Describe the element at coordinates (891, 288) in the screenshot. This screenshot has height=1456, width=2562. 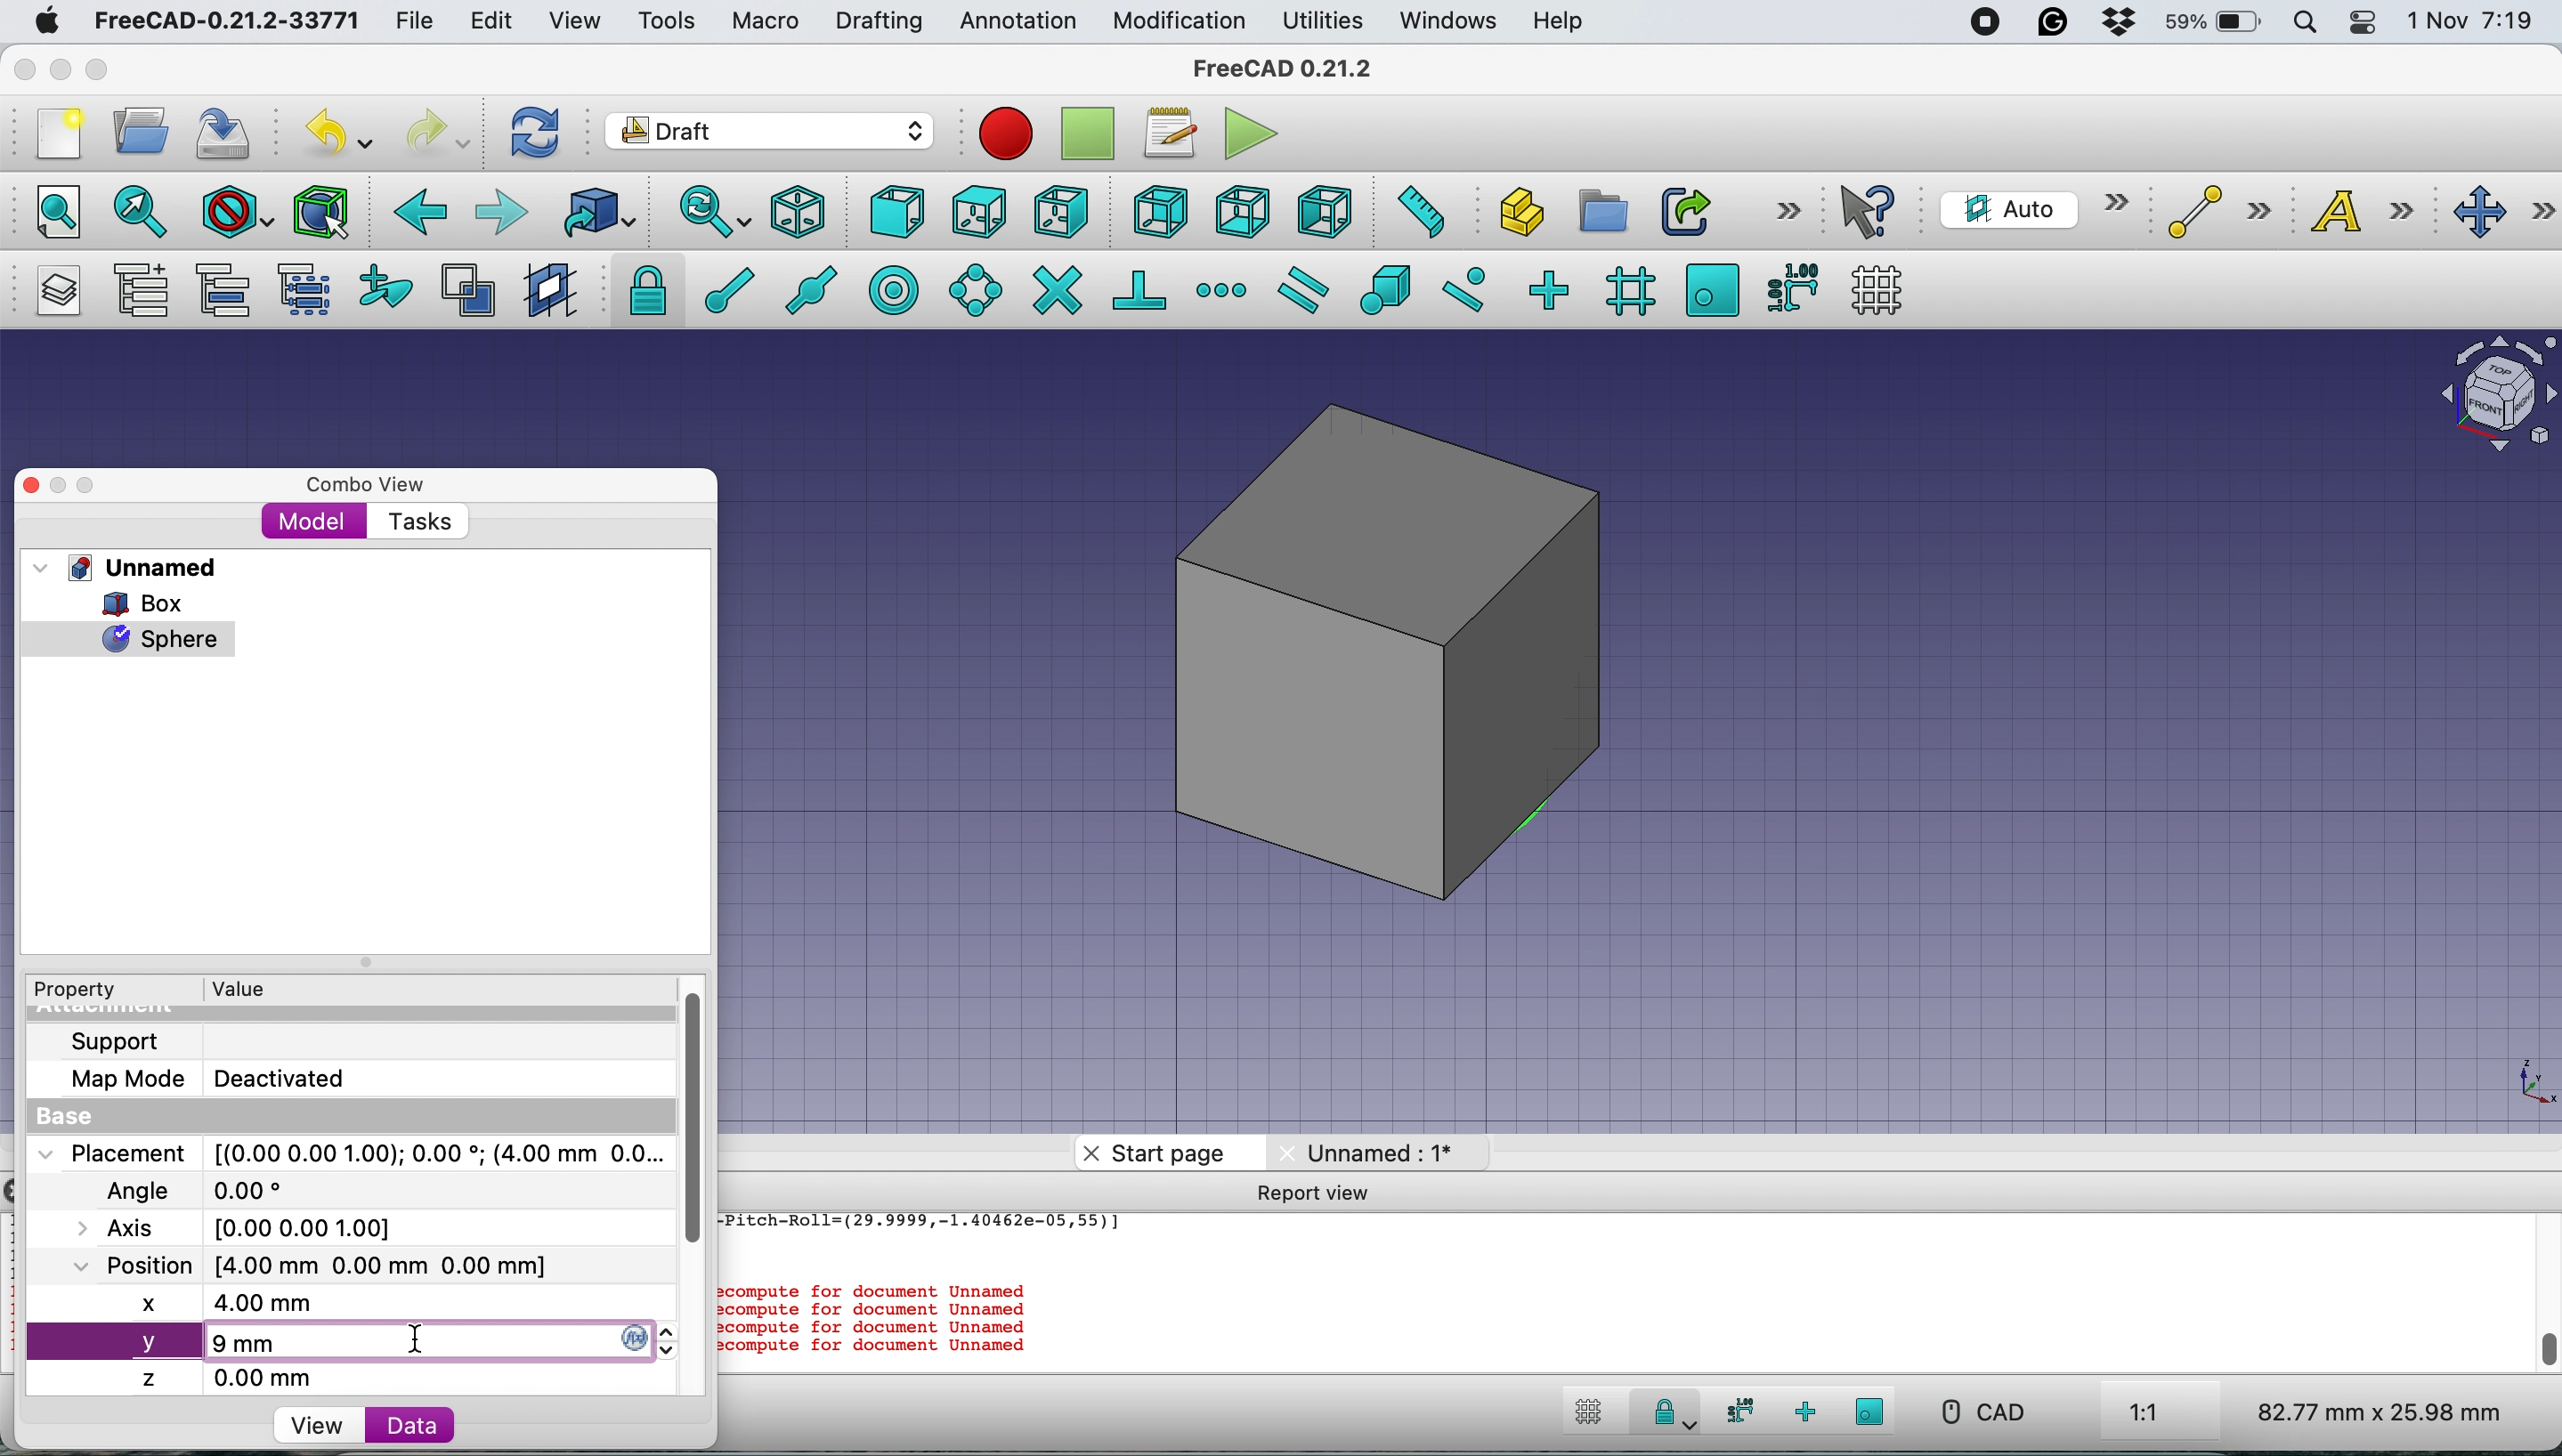
I see `snap center` at that location.